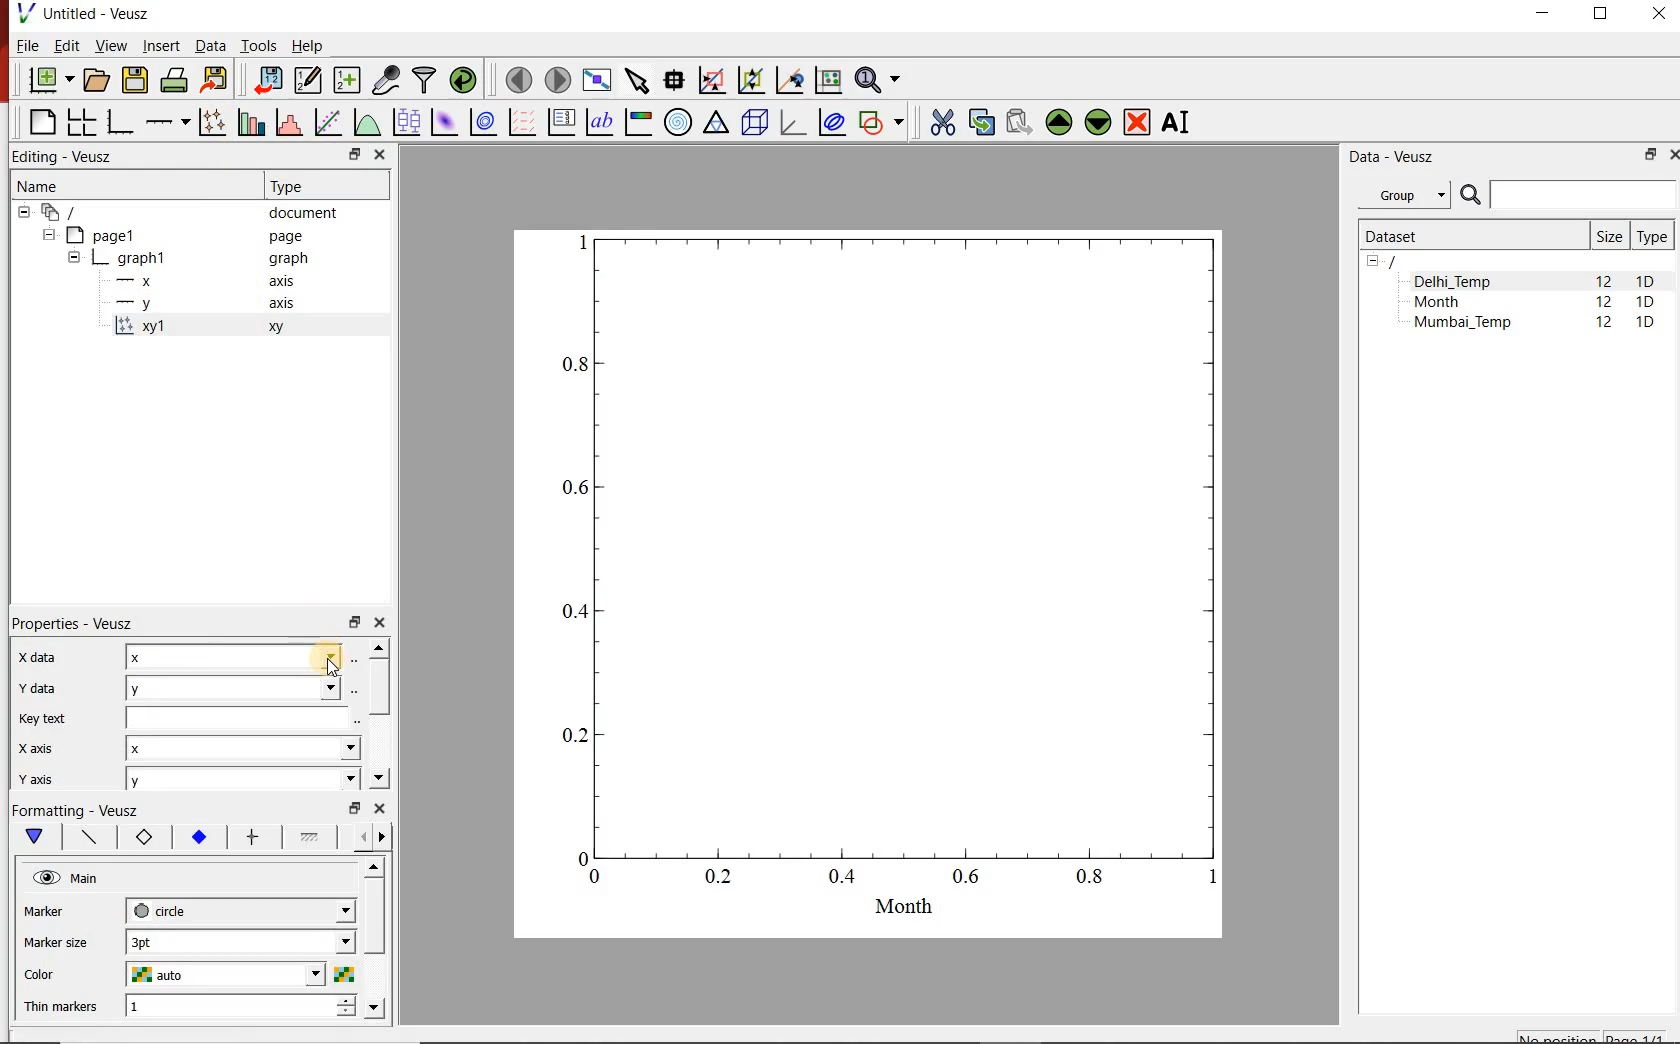  I want to click on histogram of a dataset, so click(288, 122).